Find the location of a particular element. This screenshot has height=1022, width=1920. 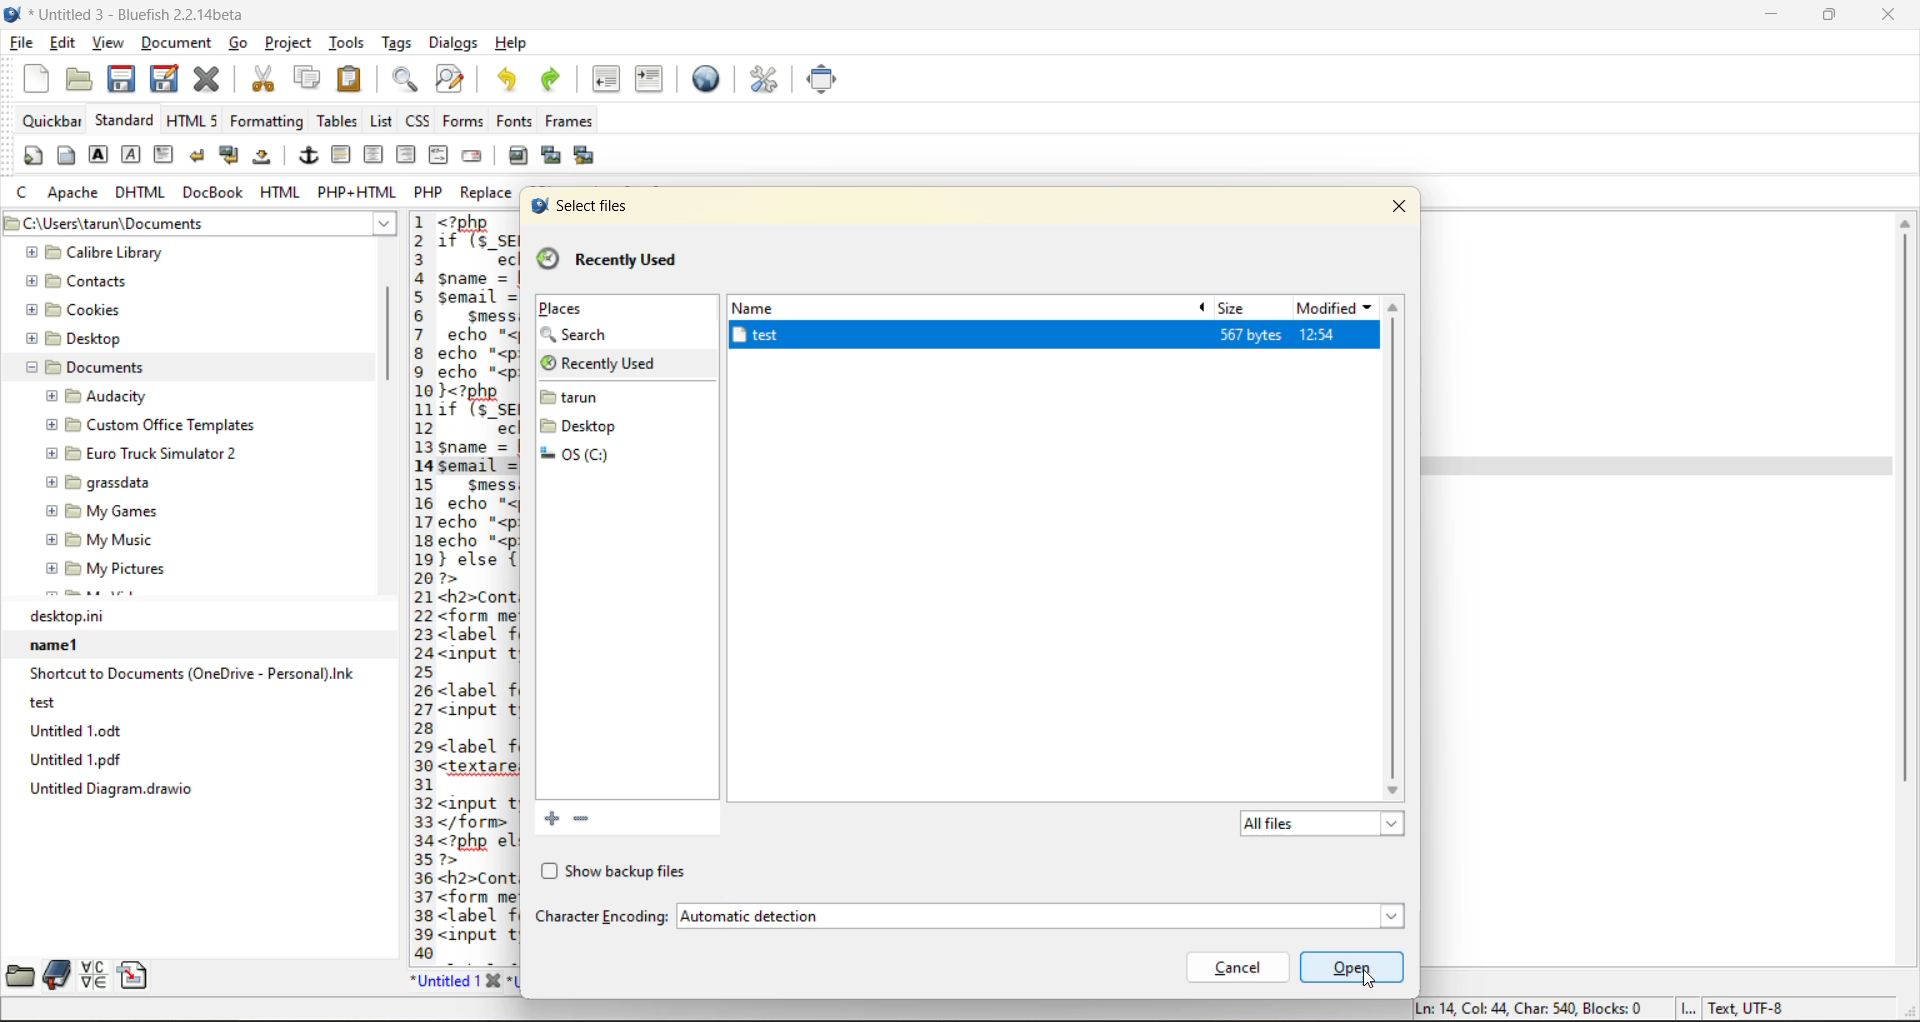

css is located at coordinates (419, 121).